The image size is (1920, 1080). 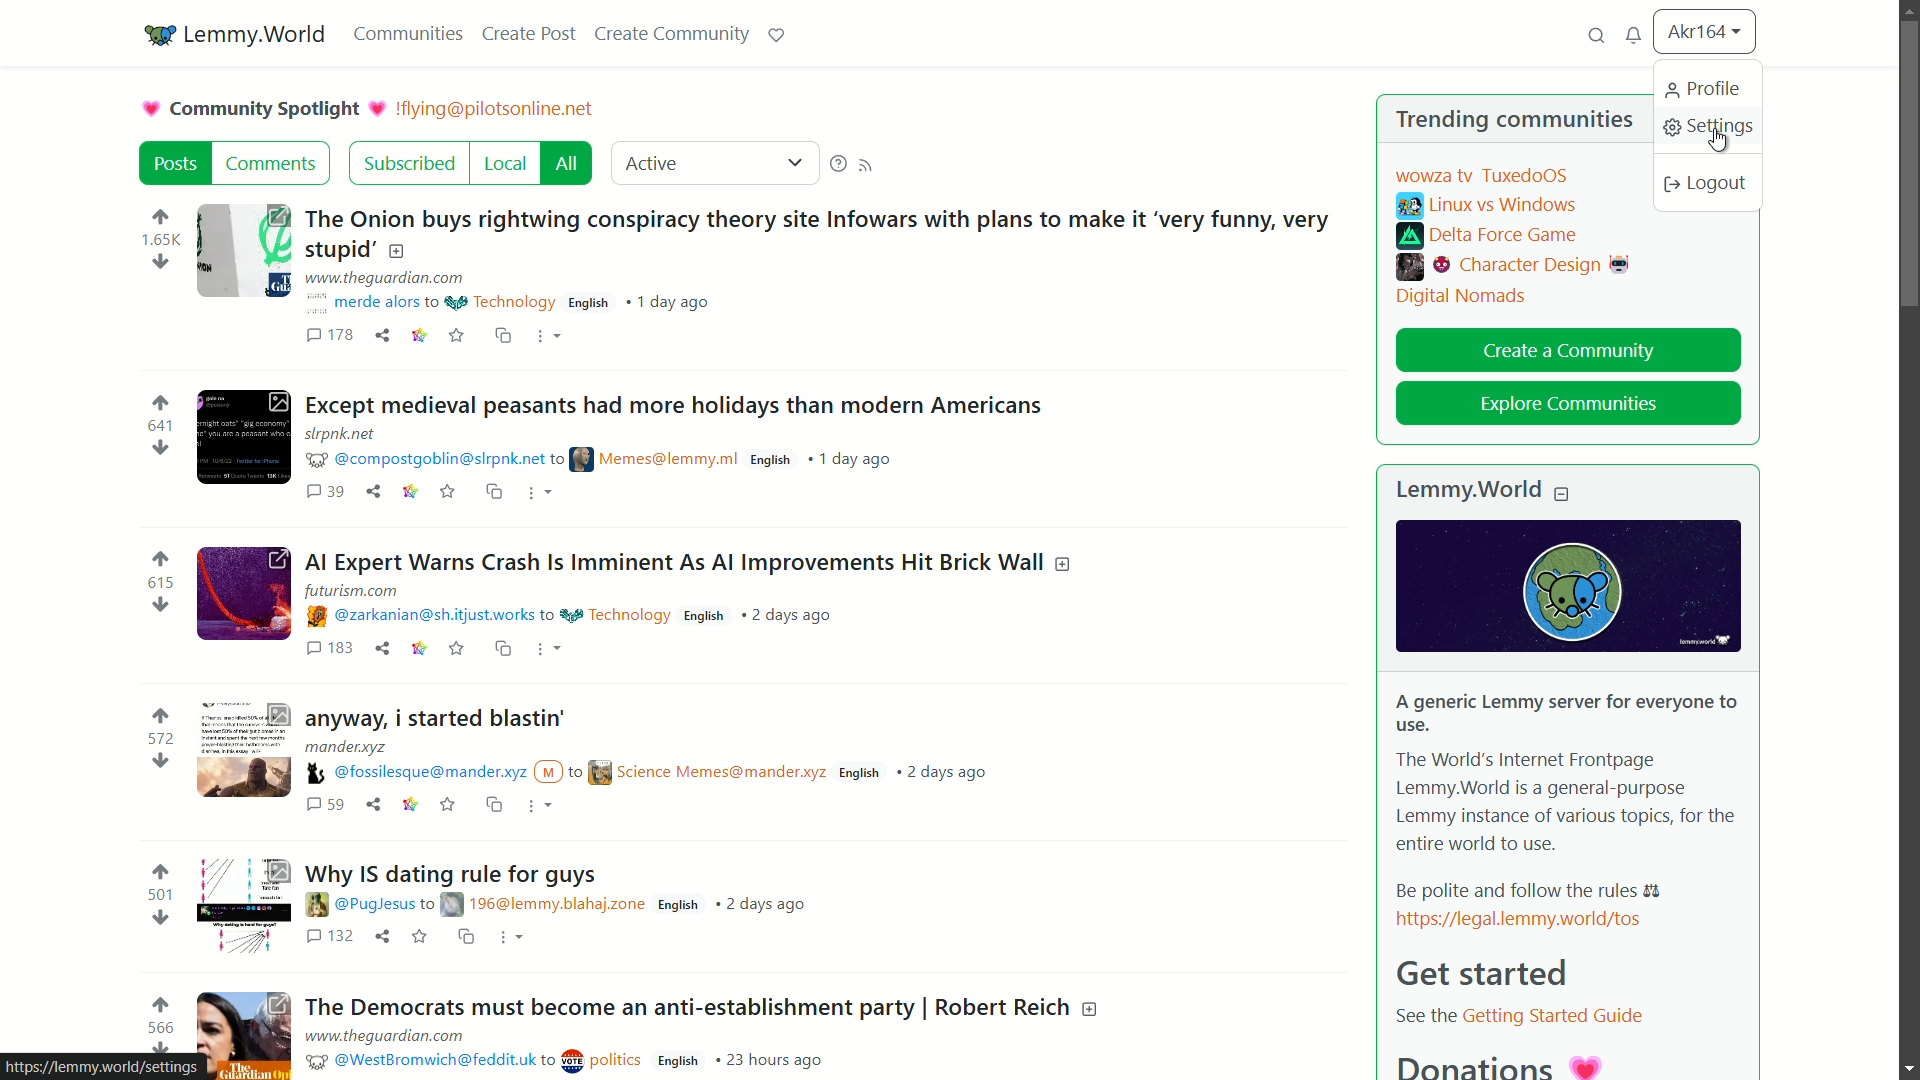 I want to click on vertical scroll bar, so click(x=1901, y=164).